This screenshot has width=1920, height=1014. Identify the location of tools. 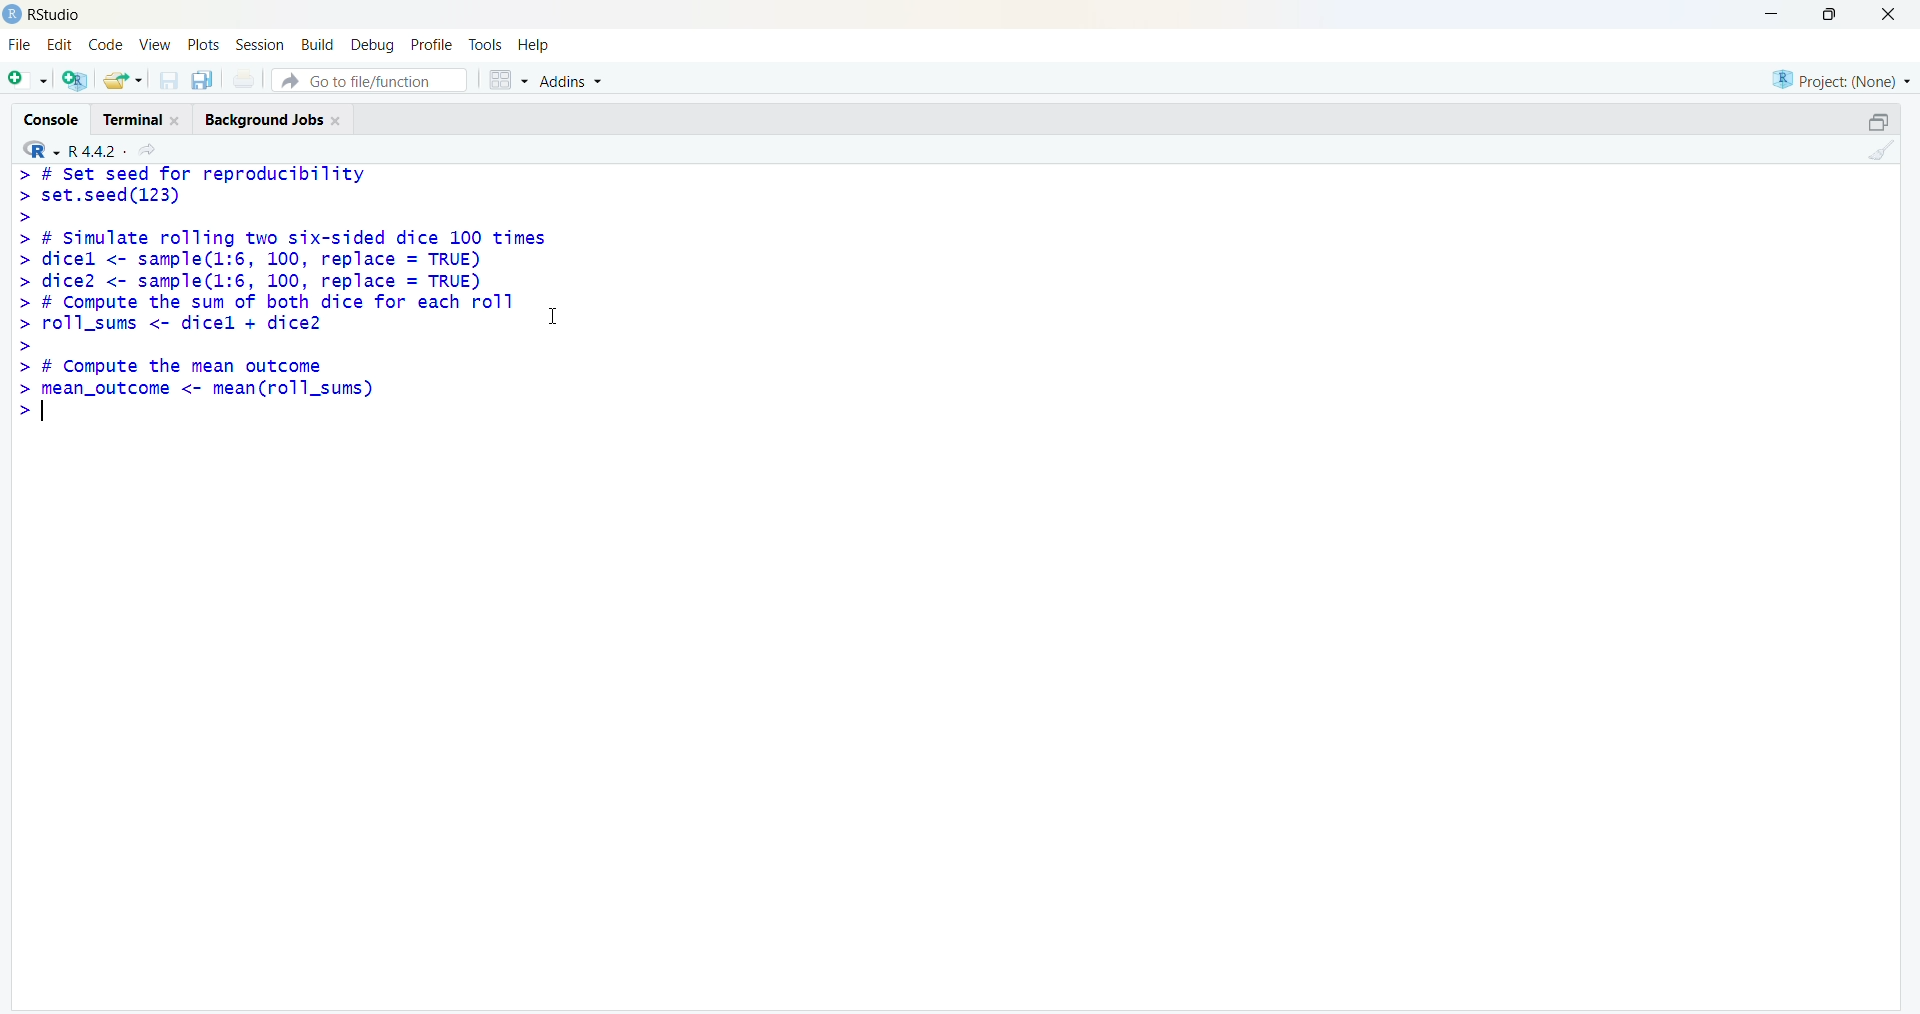
(486, 46).